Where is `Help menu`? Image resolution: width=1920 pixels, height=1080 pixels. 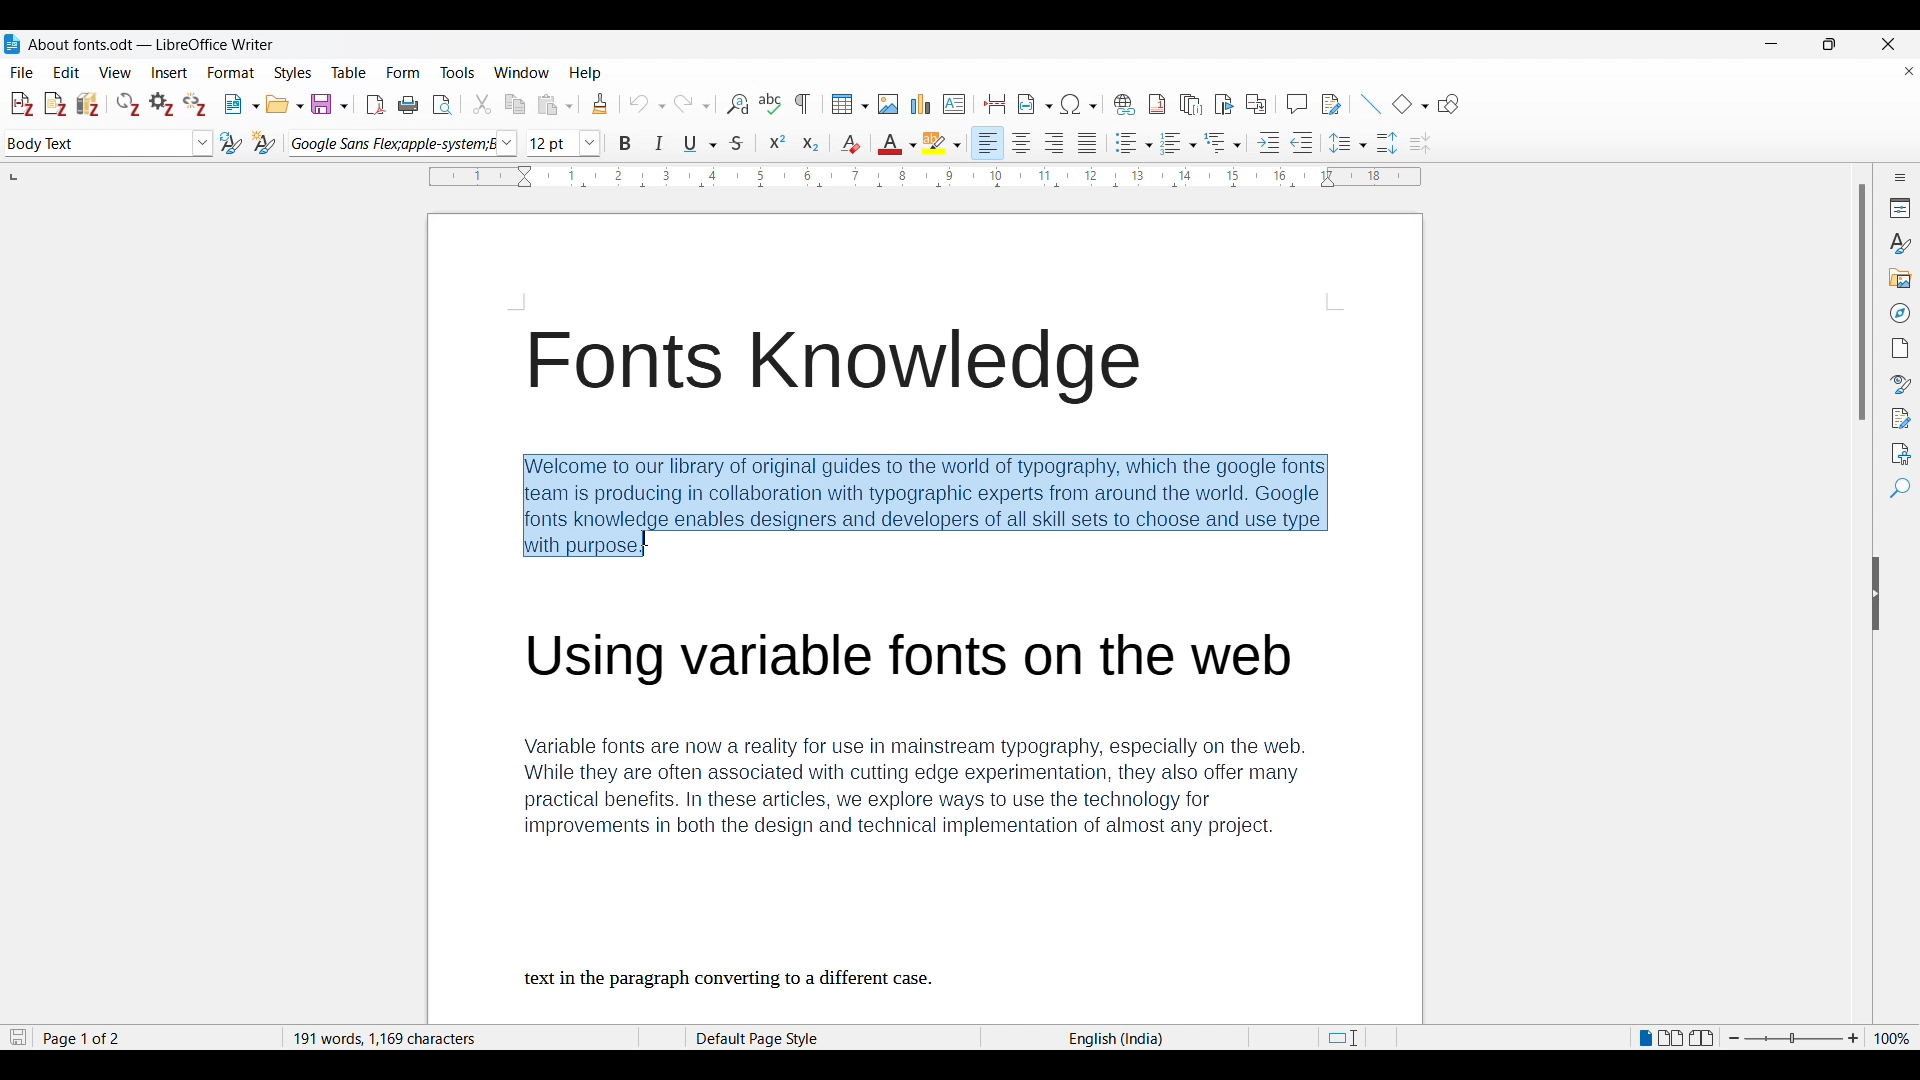
Help menu is located at coordinates (585, 74).